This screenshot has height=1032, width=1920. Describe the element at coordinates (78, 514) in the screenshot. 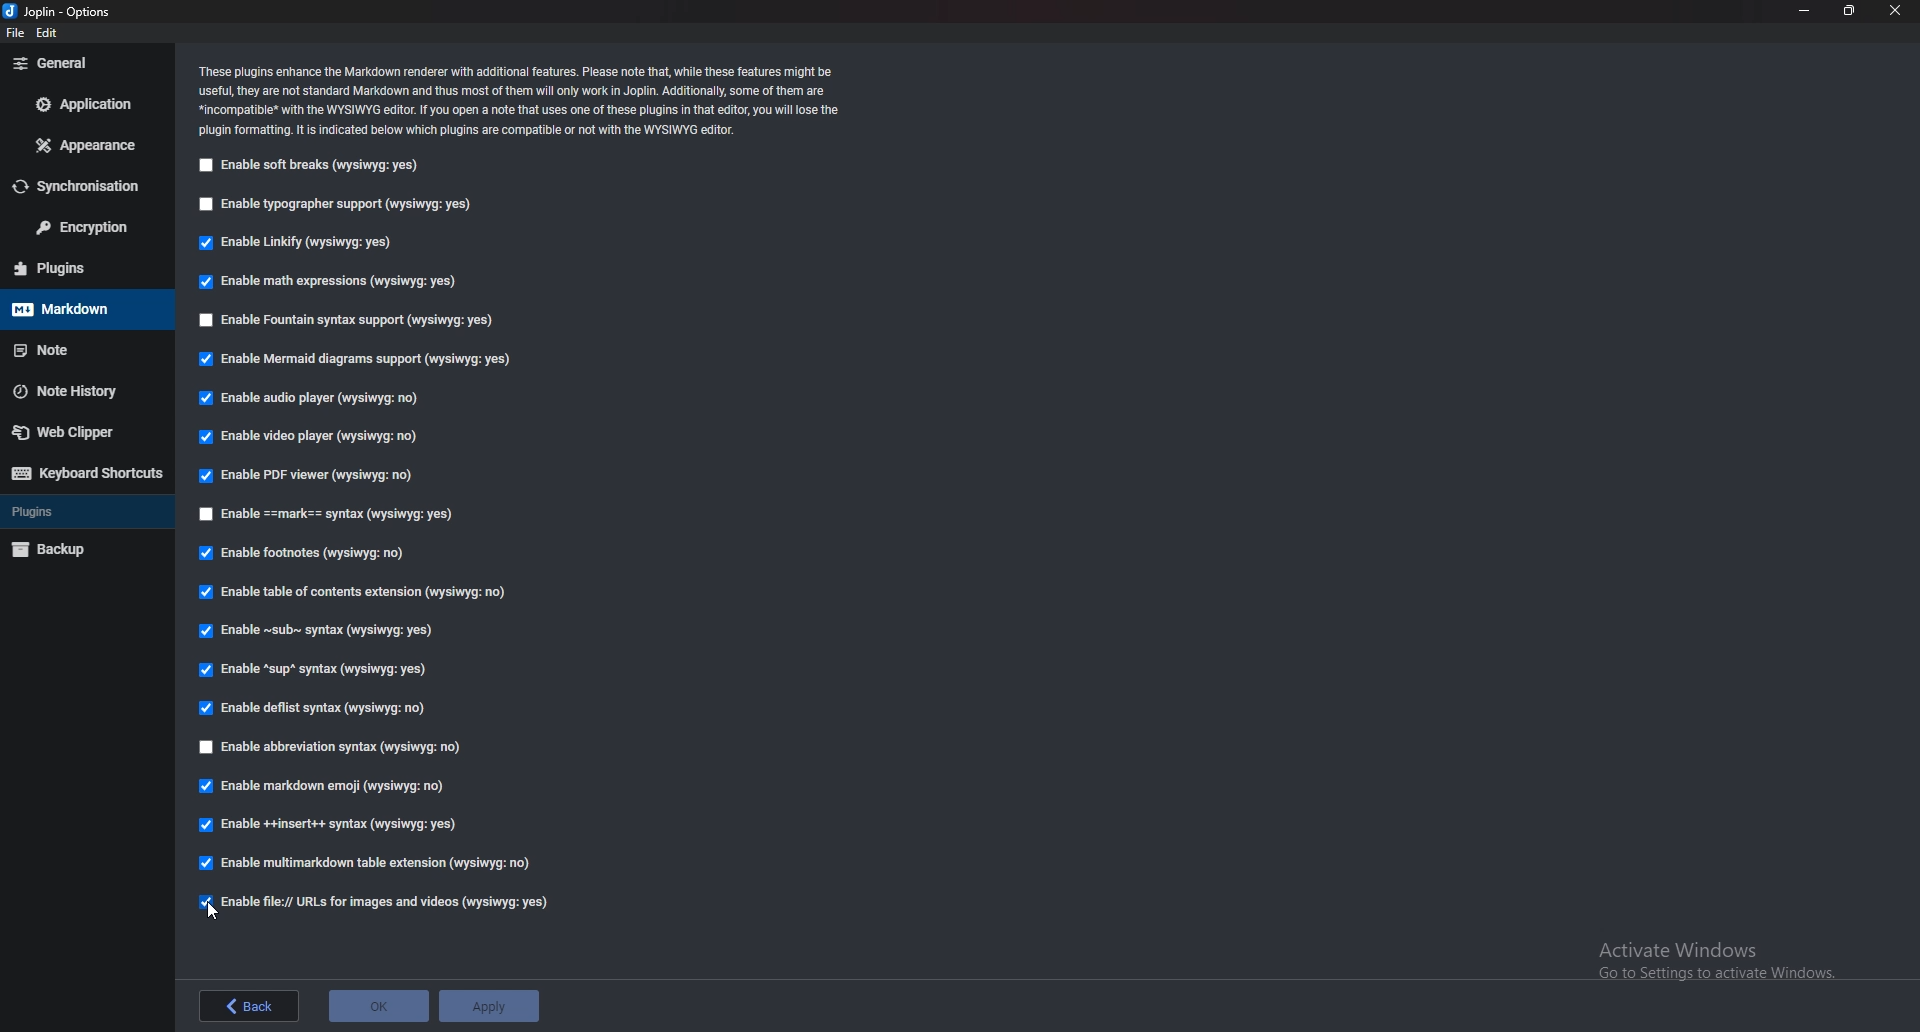

I see `Plugins` at that location.